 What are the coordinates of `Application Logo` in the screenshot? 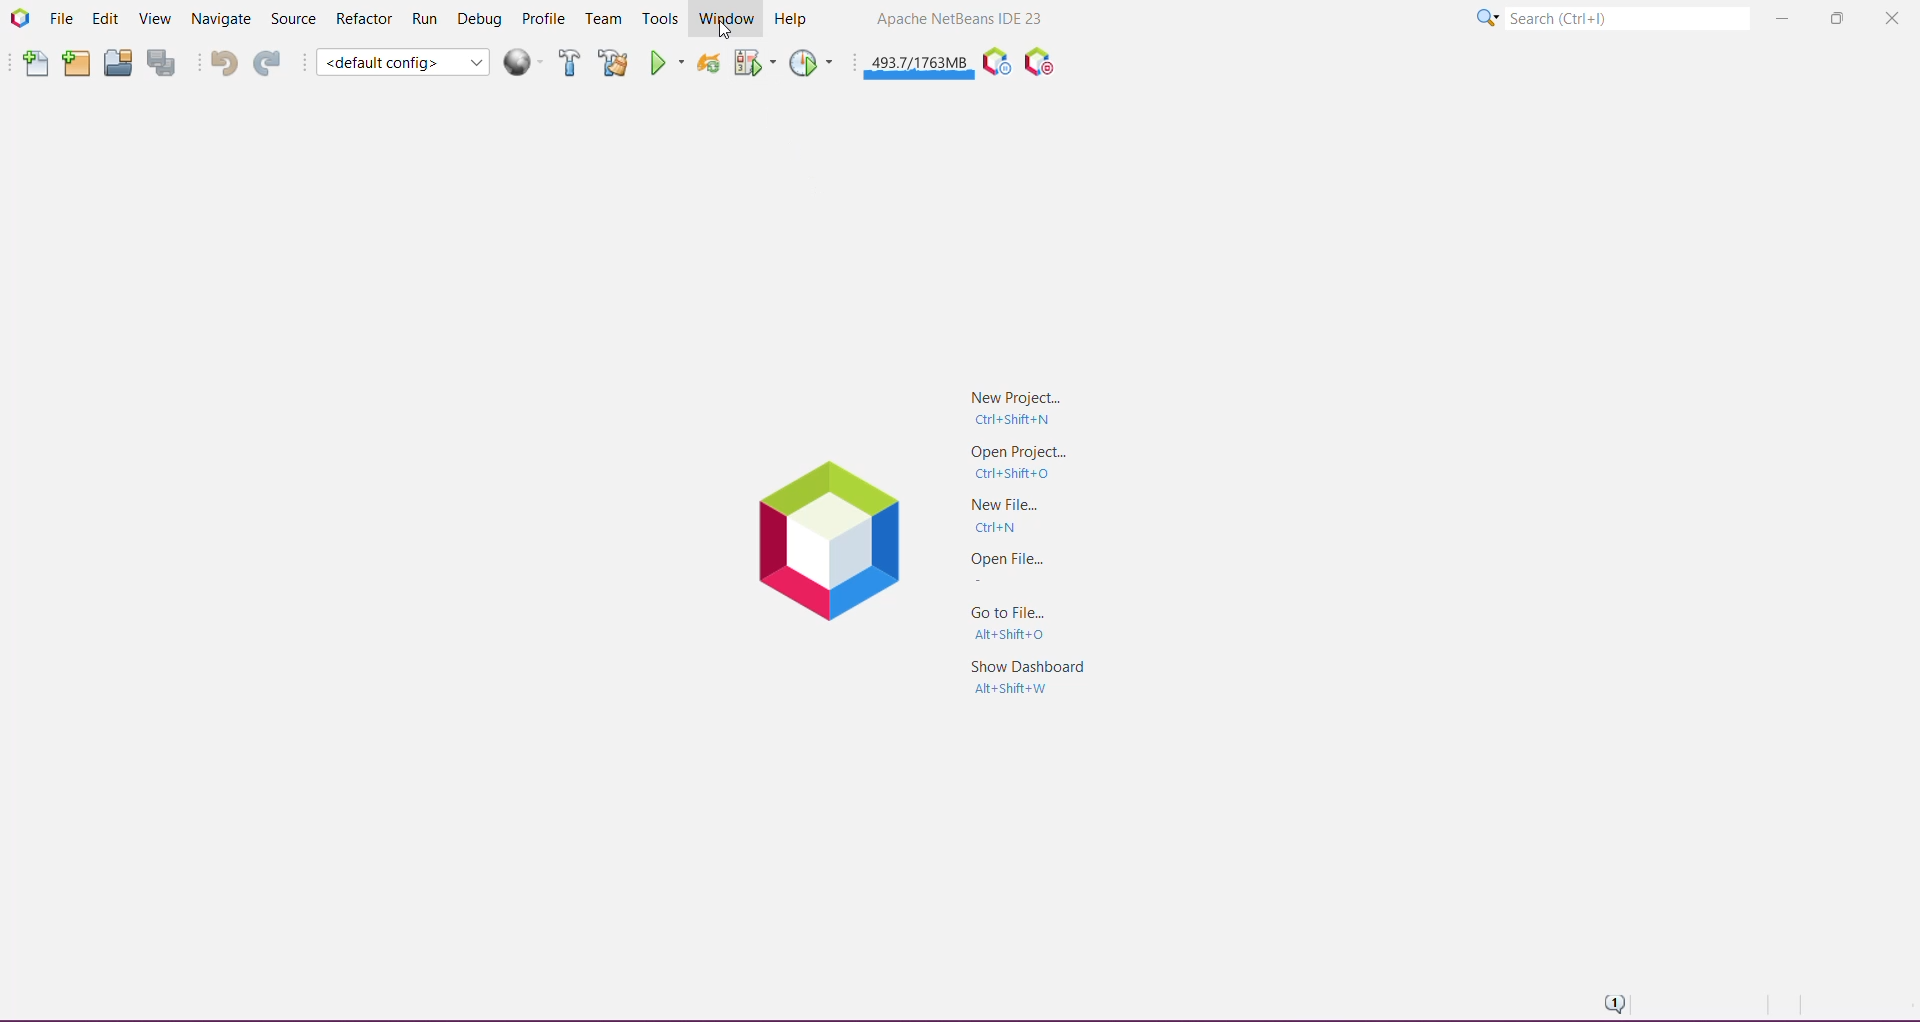 It's located at (825, 534).